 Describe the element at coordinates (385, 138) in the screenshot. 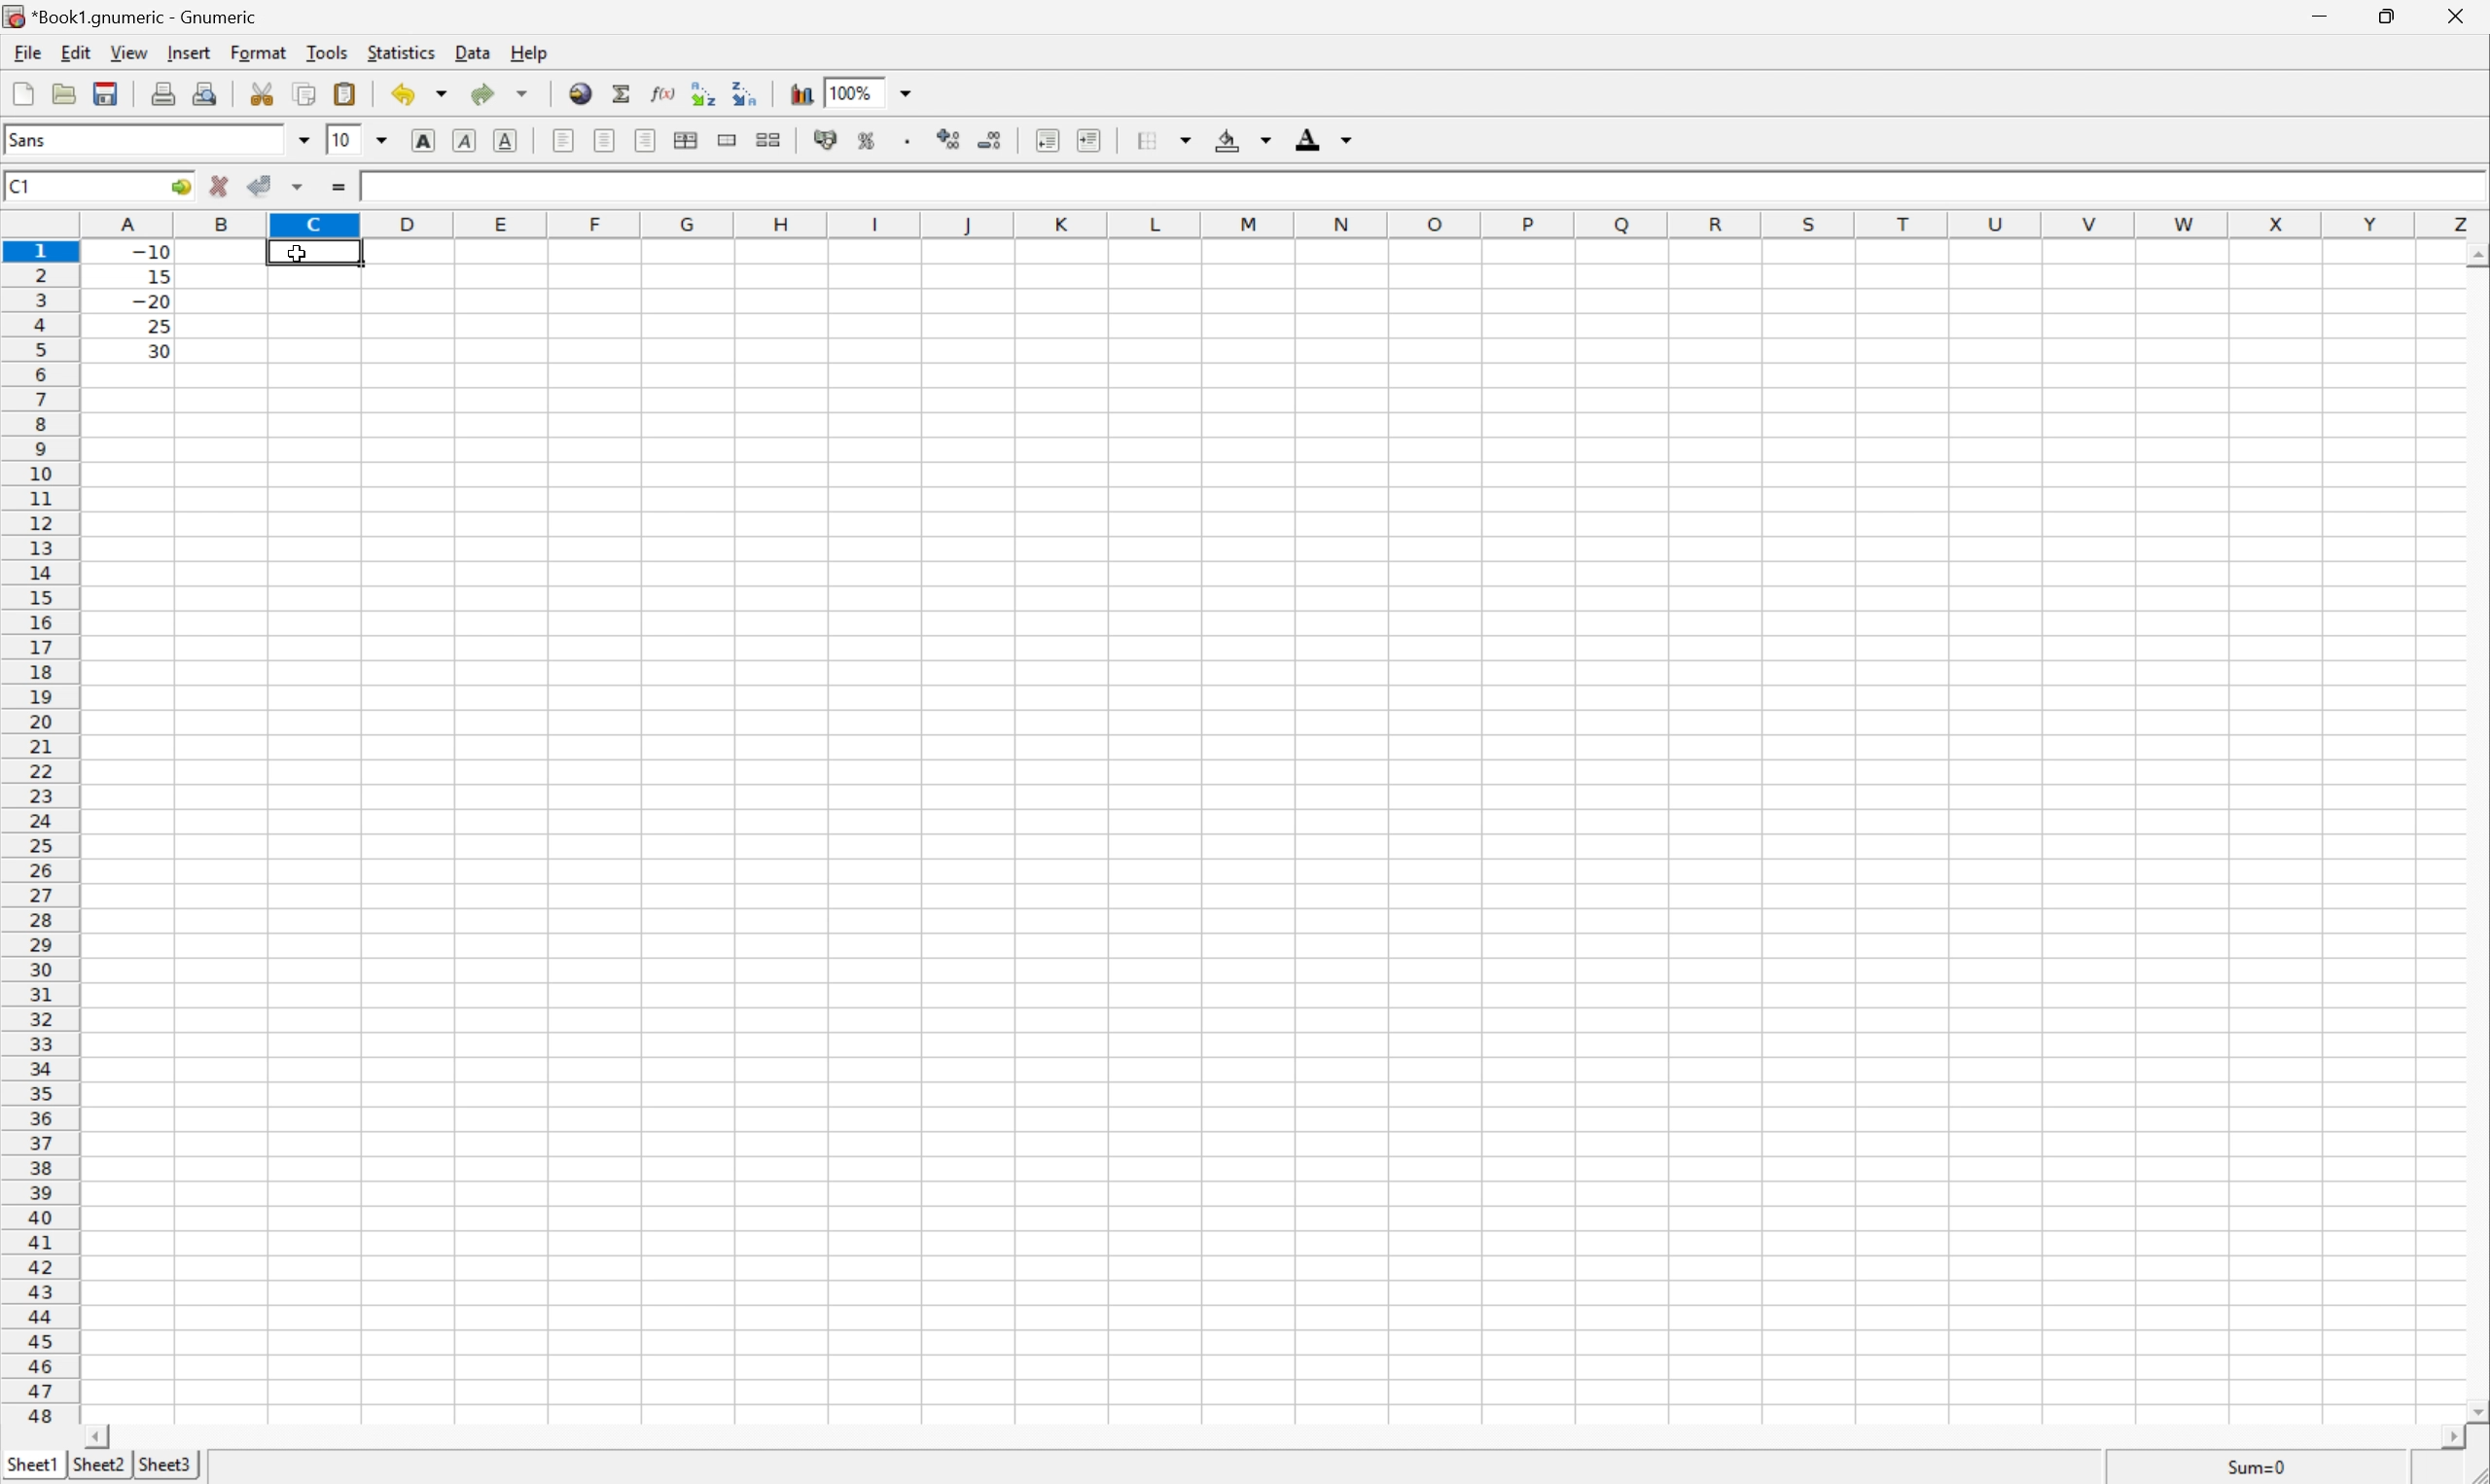

I see `Drop Down` at that location.